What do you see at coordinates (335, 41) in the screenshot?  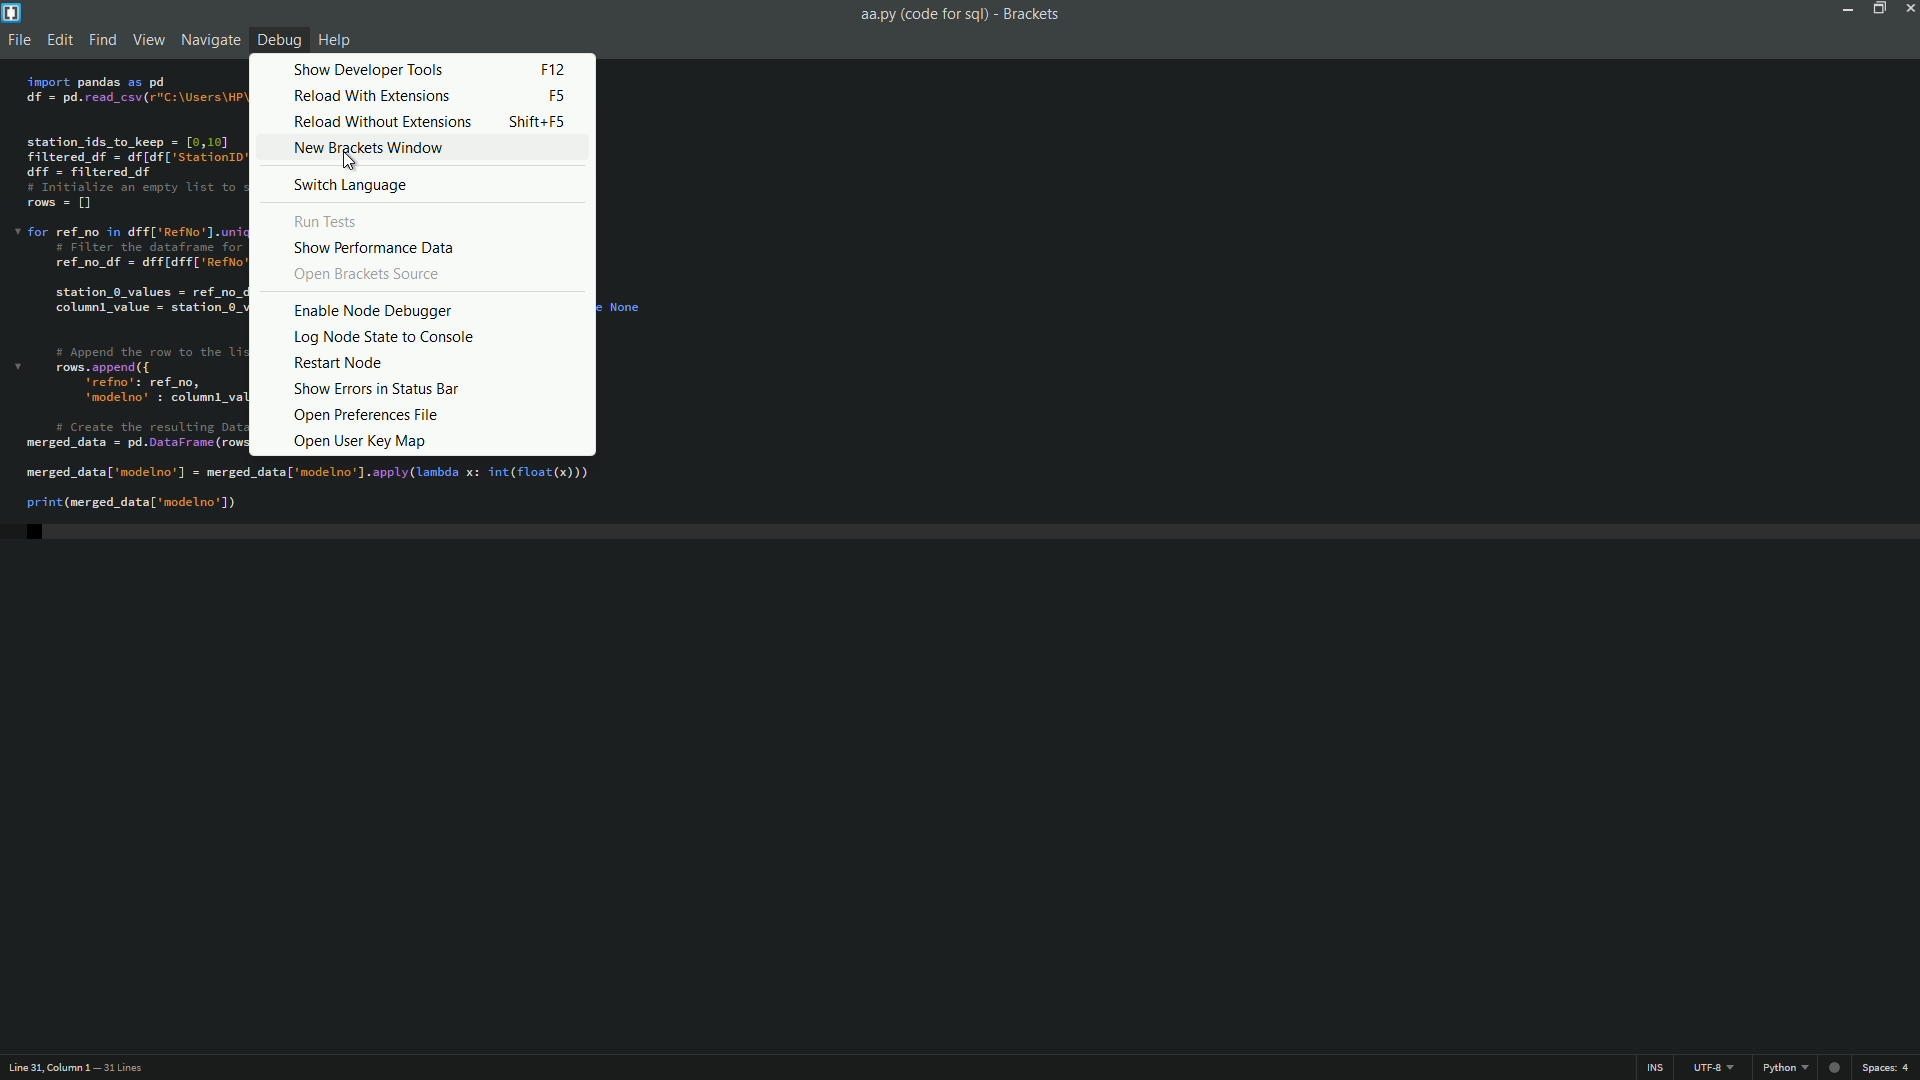 I see `Help menu` at bounding box center [335, 41].